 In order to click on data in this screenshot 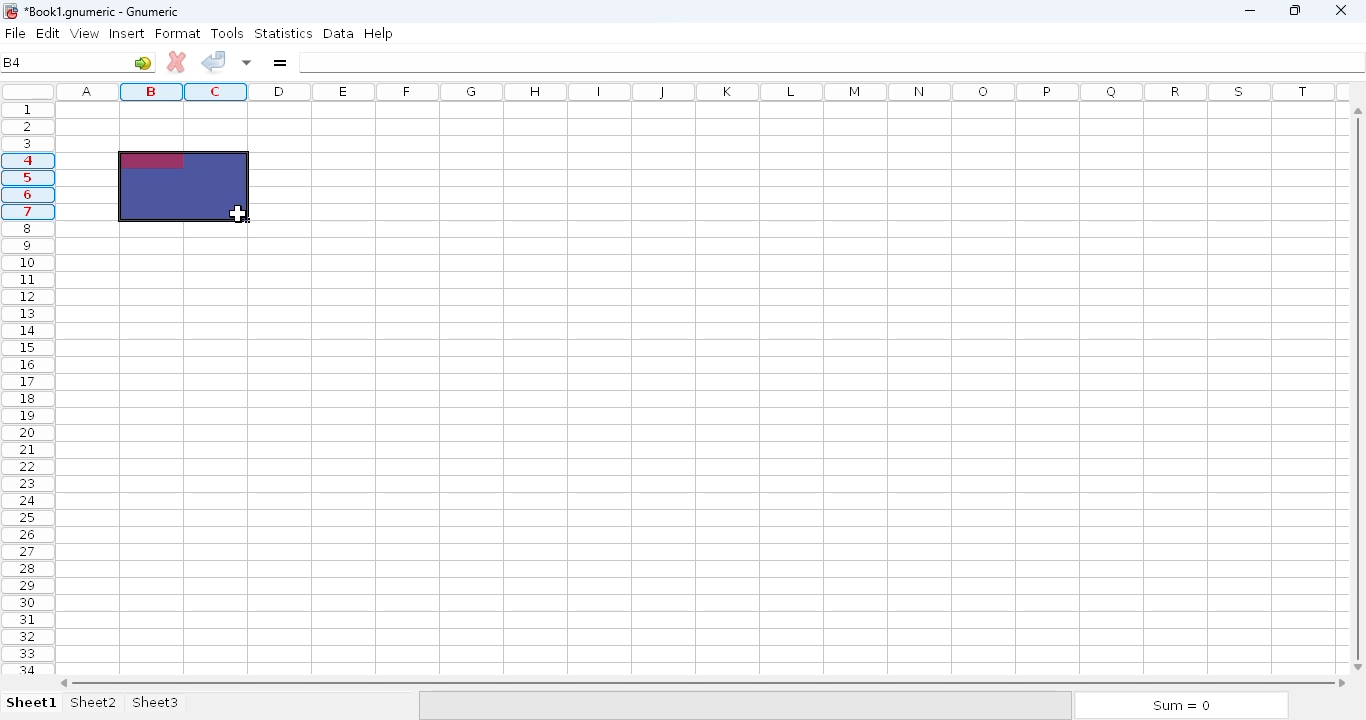, I will do `click(338, 33)`.